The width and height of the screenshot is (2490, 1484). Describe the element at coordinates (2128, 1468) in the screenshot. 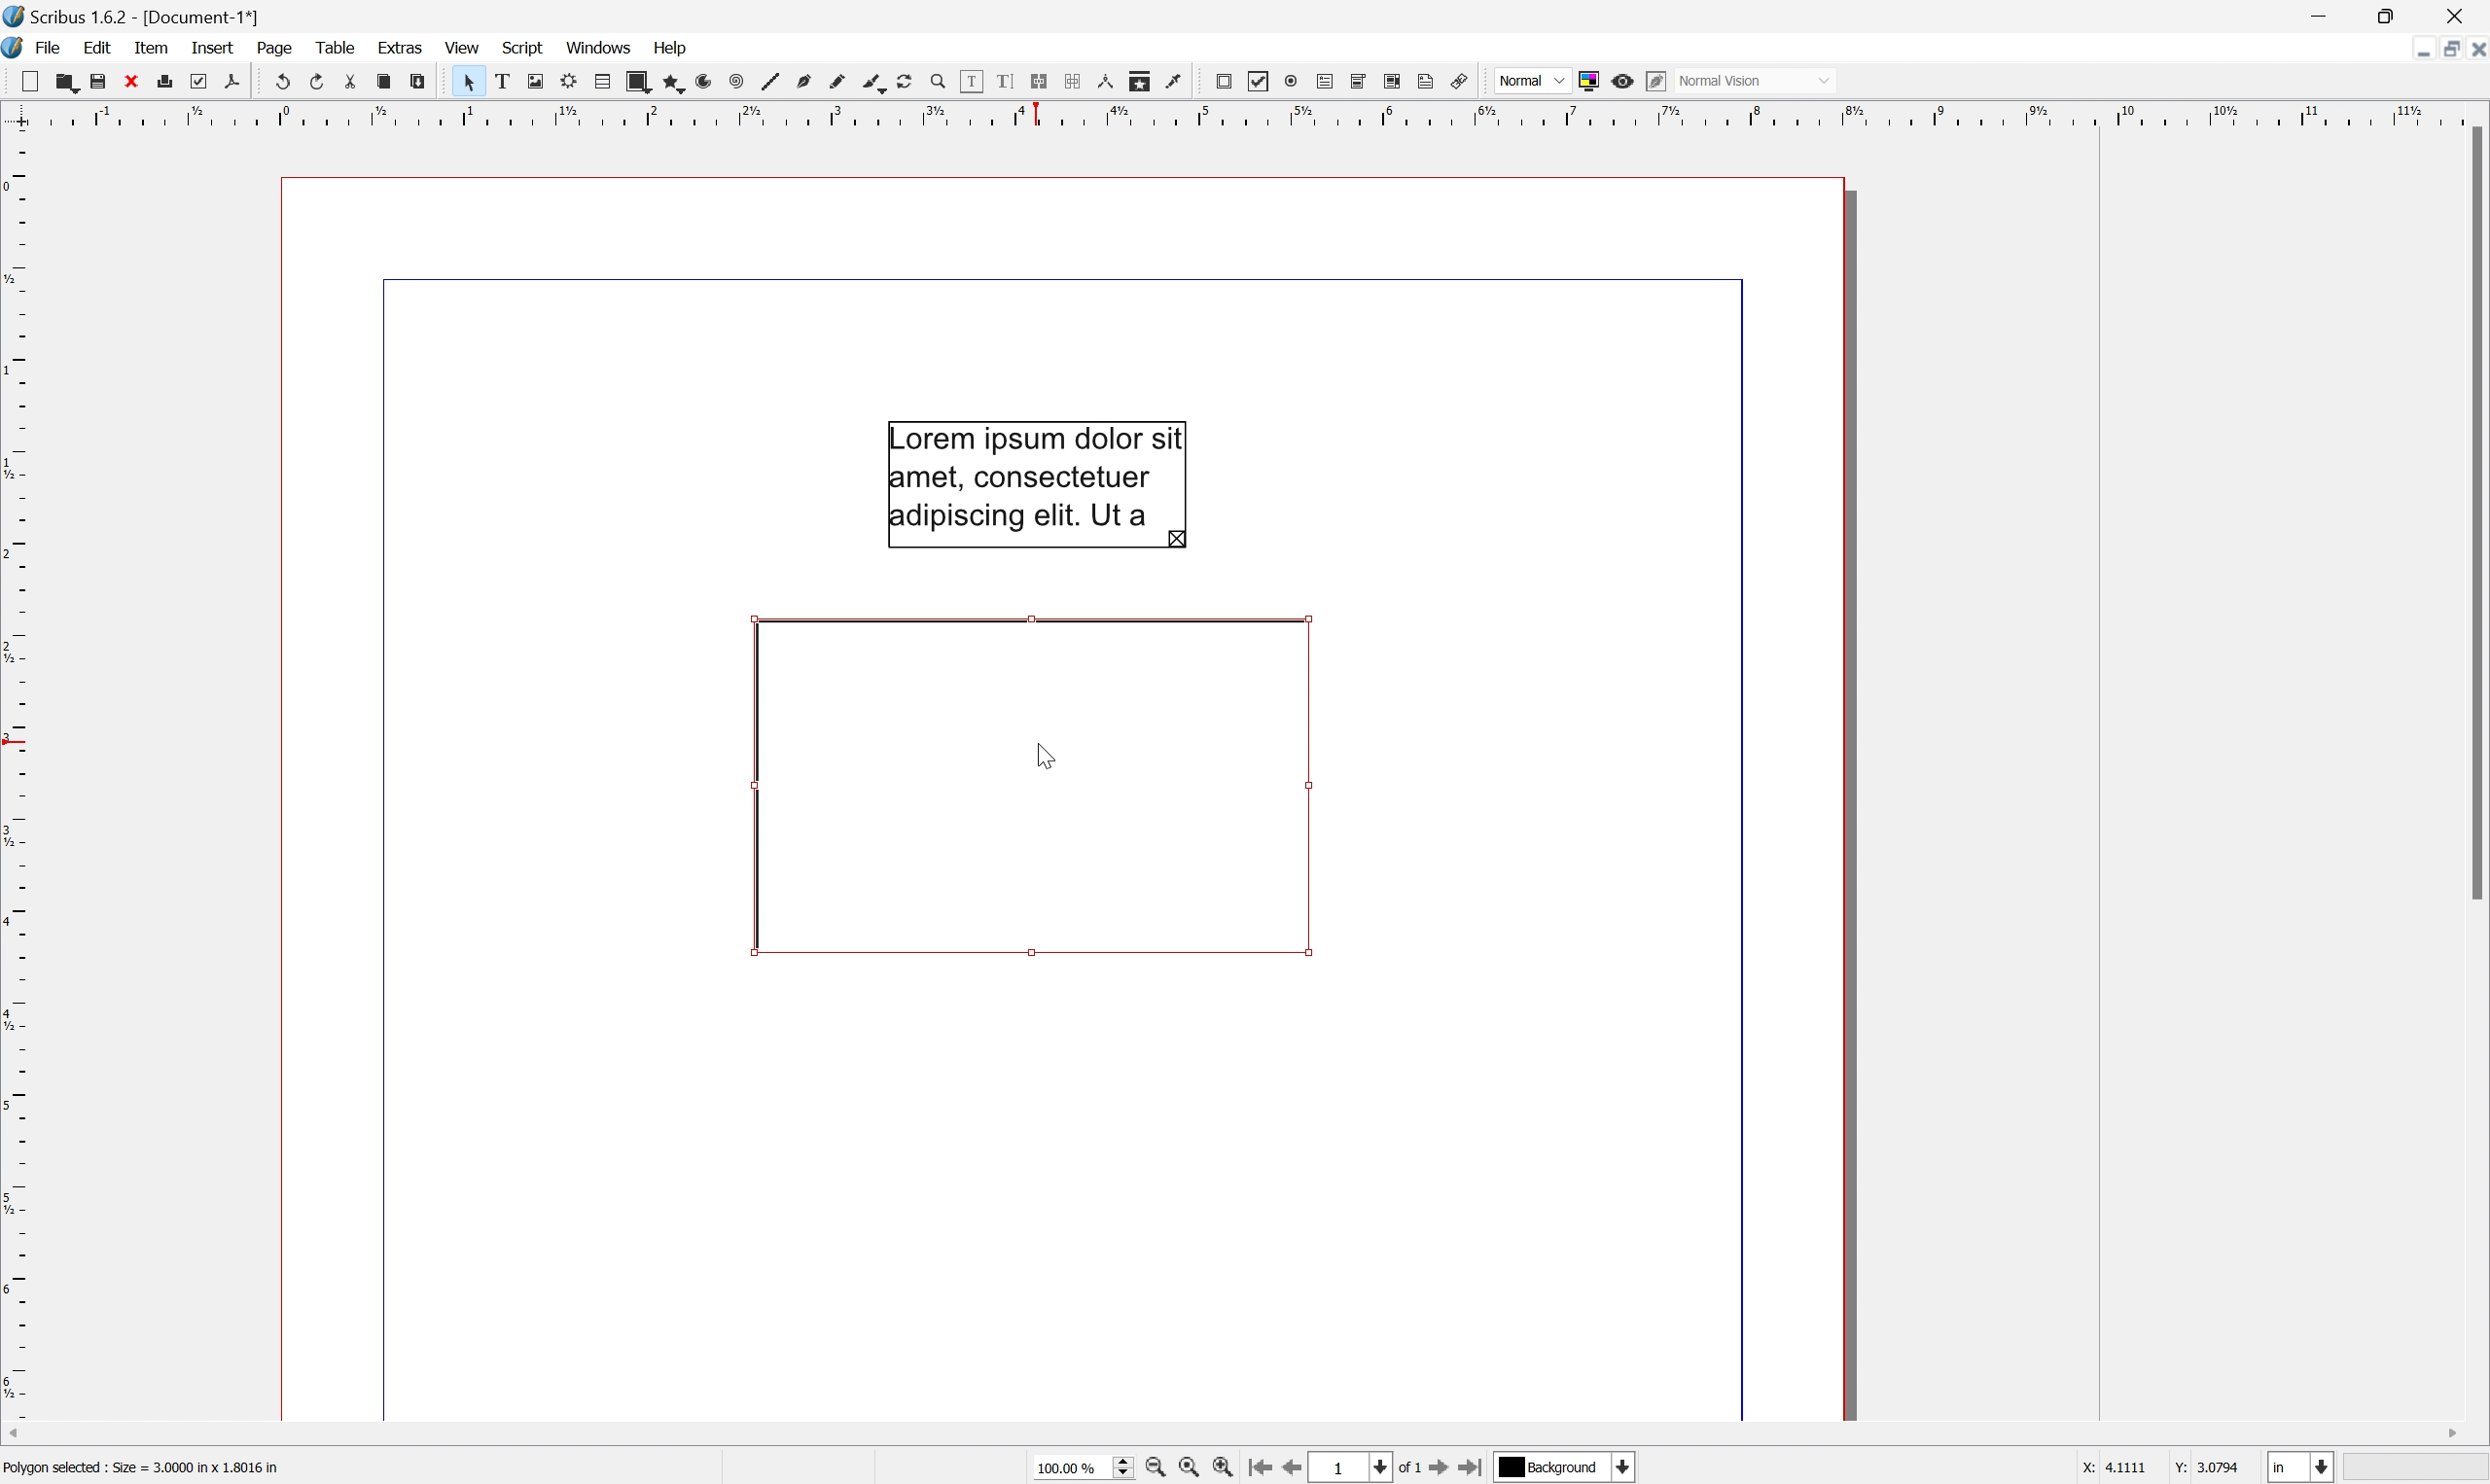

I see `4.1111` at that location.